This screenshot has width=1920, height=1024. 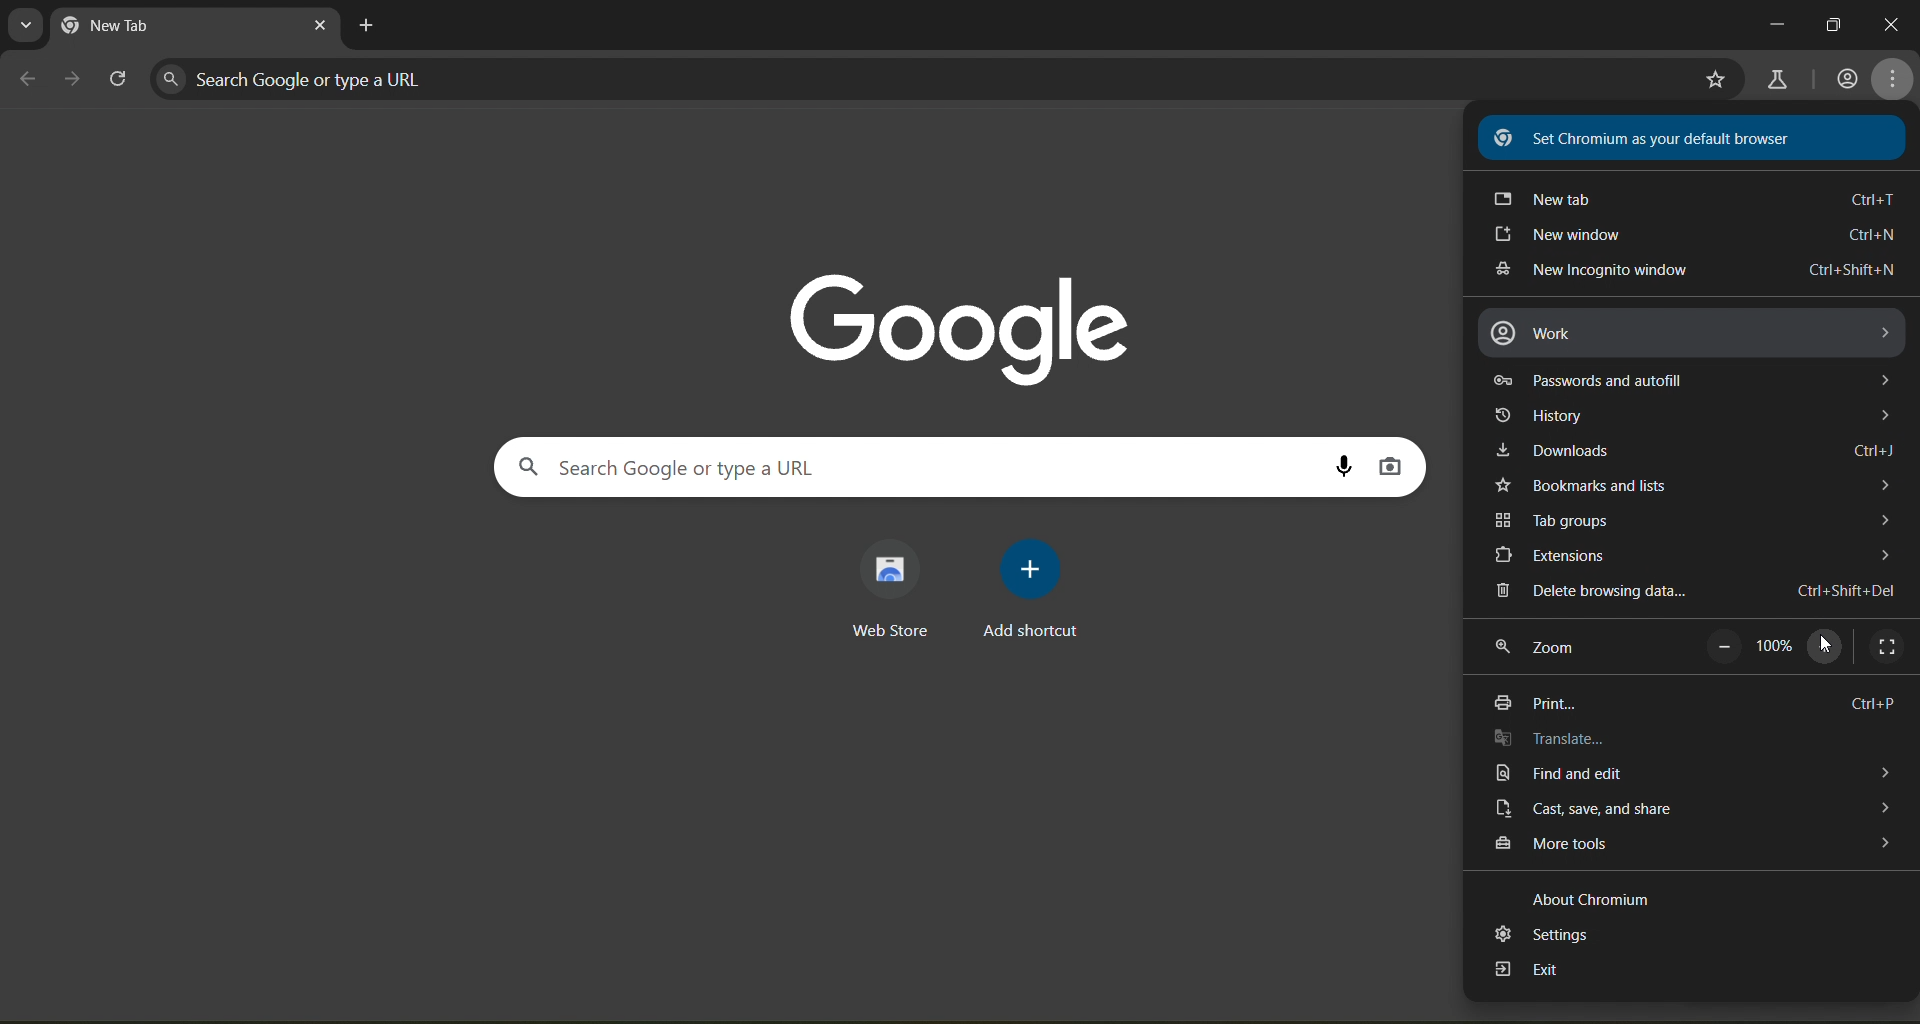 What do you see at coordinates (1693, 333) in the screenshot?
I see `work` at bounding box center [1693, 333].